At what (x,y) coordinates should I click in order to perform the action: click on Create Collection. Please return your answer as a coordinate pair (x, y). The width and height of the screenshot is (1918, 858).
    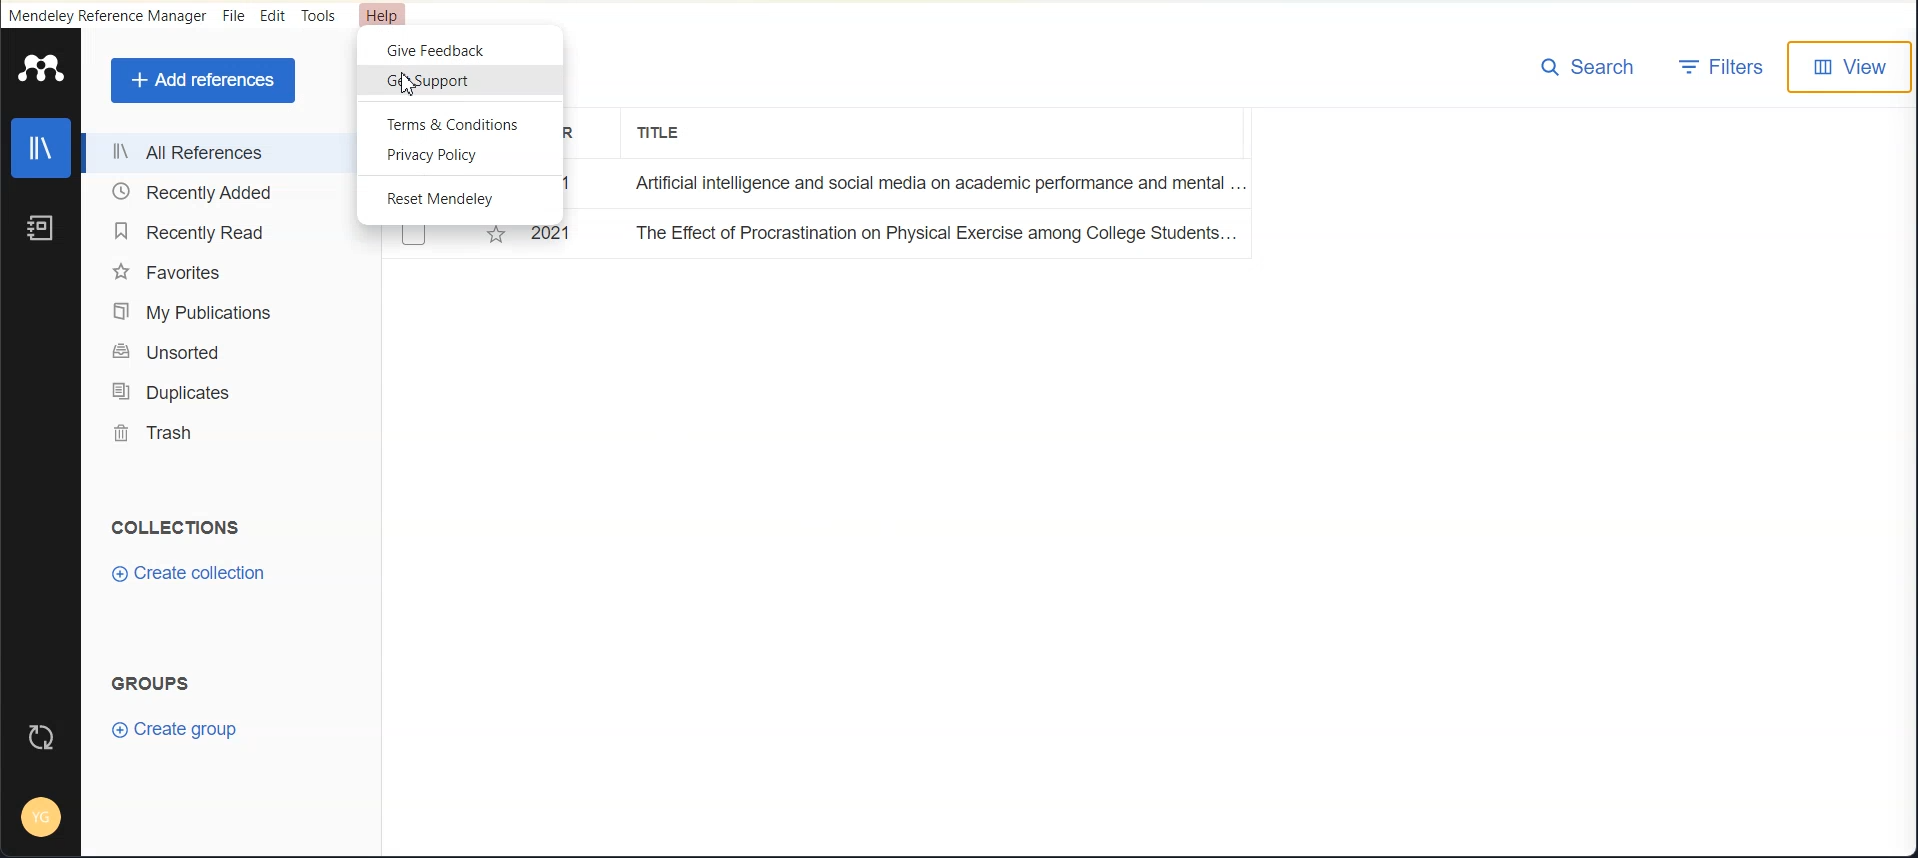
    Looking at the image, I should click on (188, 574).